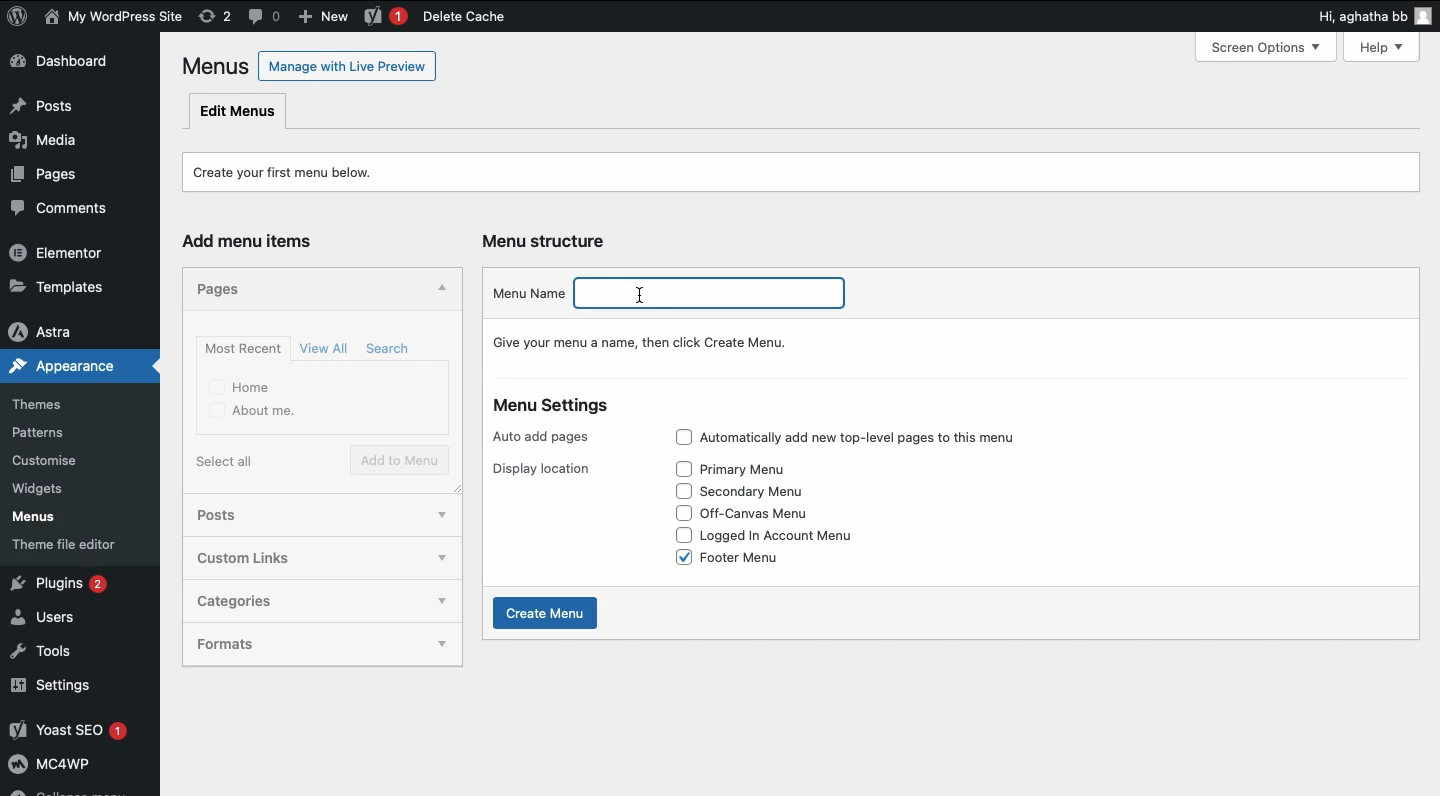 Image resolution: width=1440 pixels, height=796 pixels. What do you see at coordinates (682, 438) in the screenshot?
I see `Check box` at bounding box center [682, 438].